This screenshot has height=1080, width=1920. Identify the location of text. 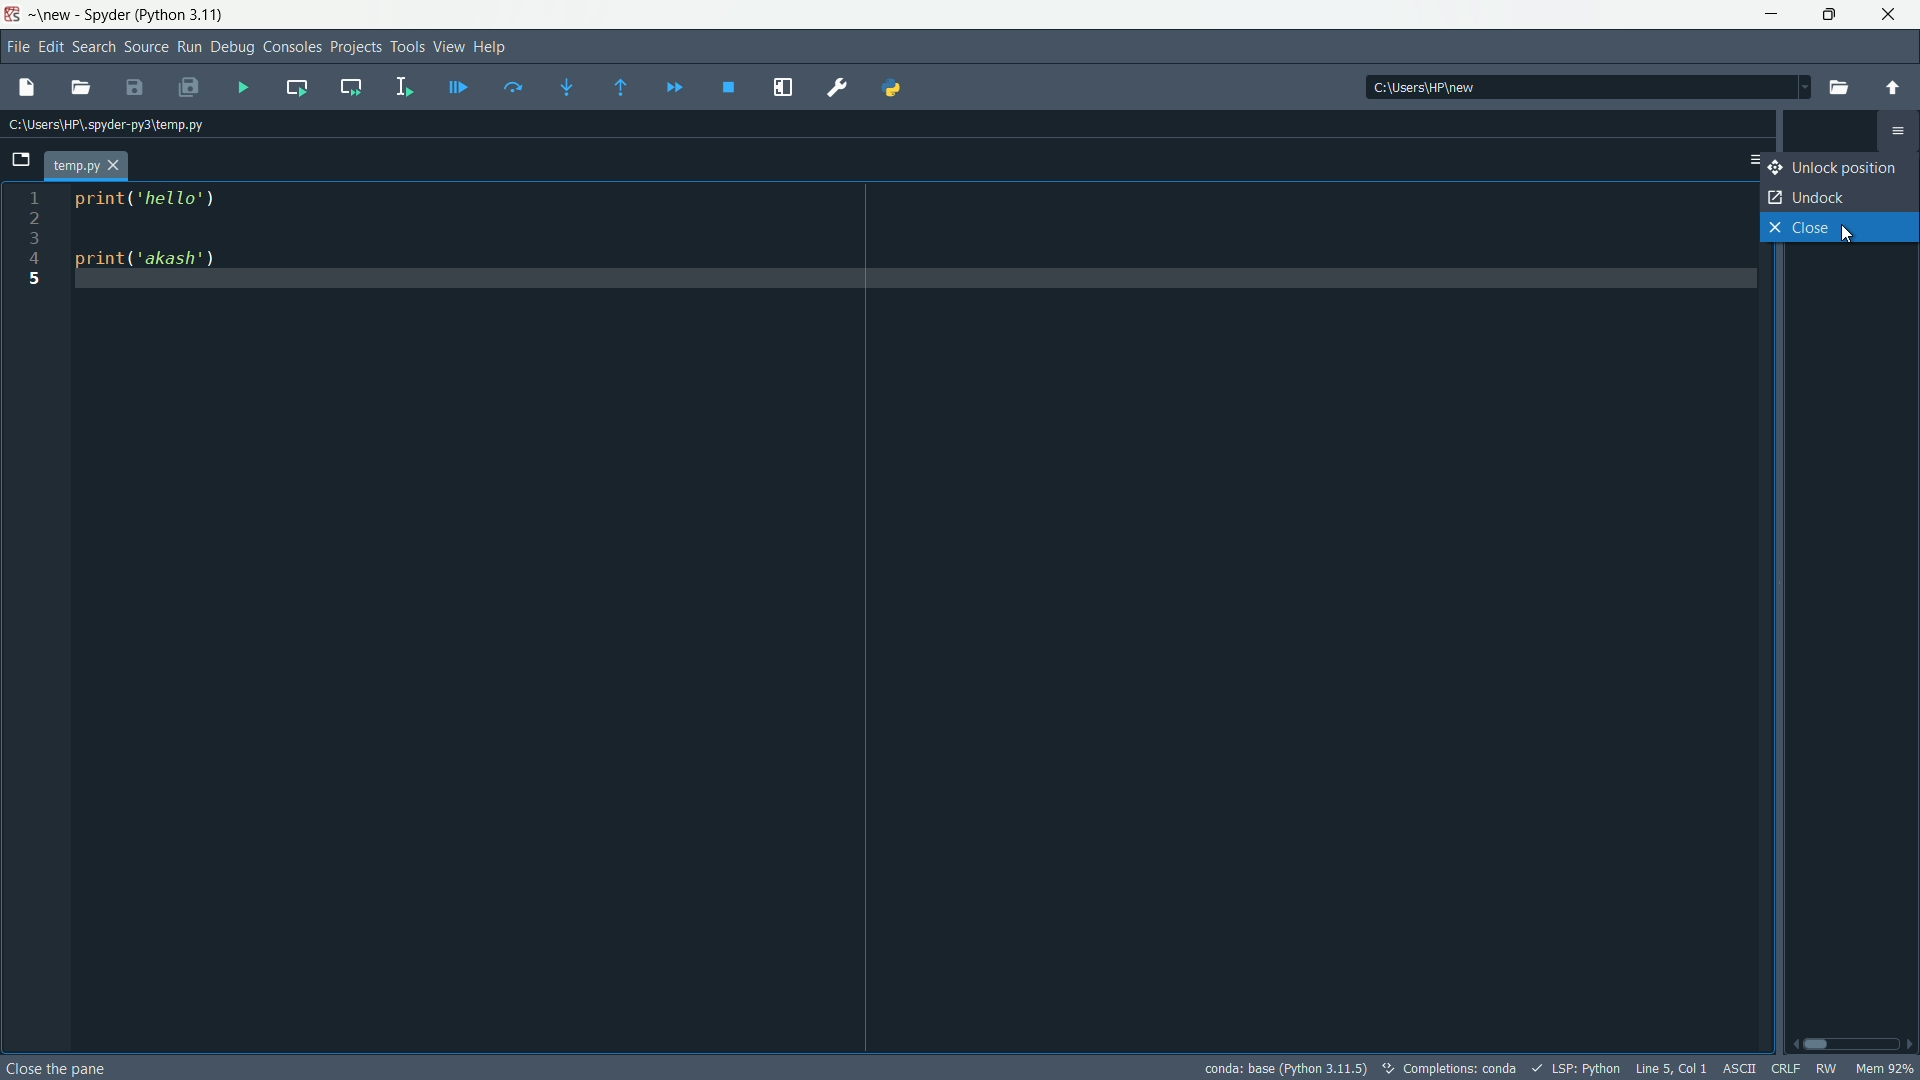
(1447, 1068).